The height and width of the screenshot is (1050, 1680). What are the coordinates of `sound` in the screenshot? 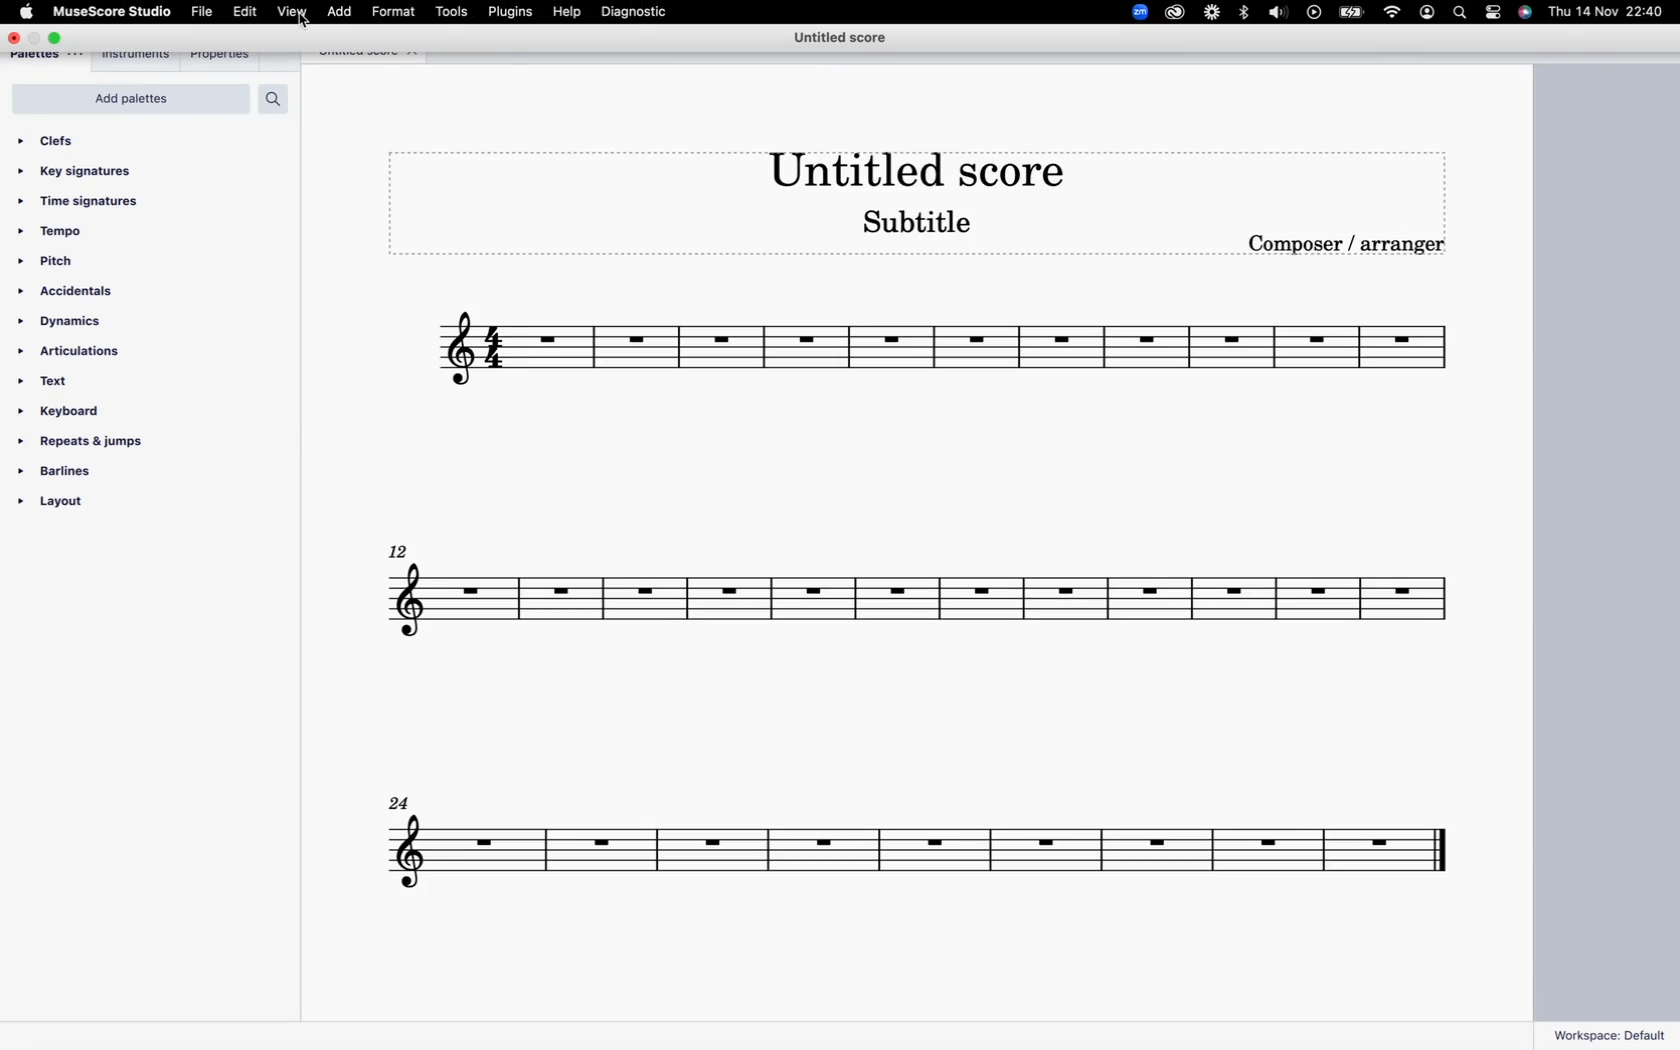 It's located at (1279, 14).